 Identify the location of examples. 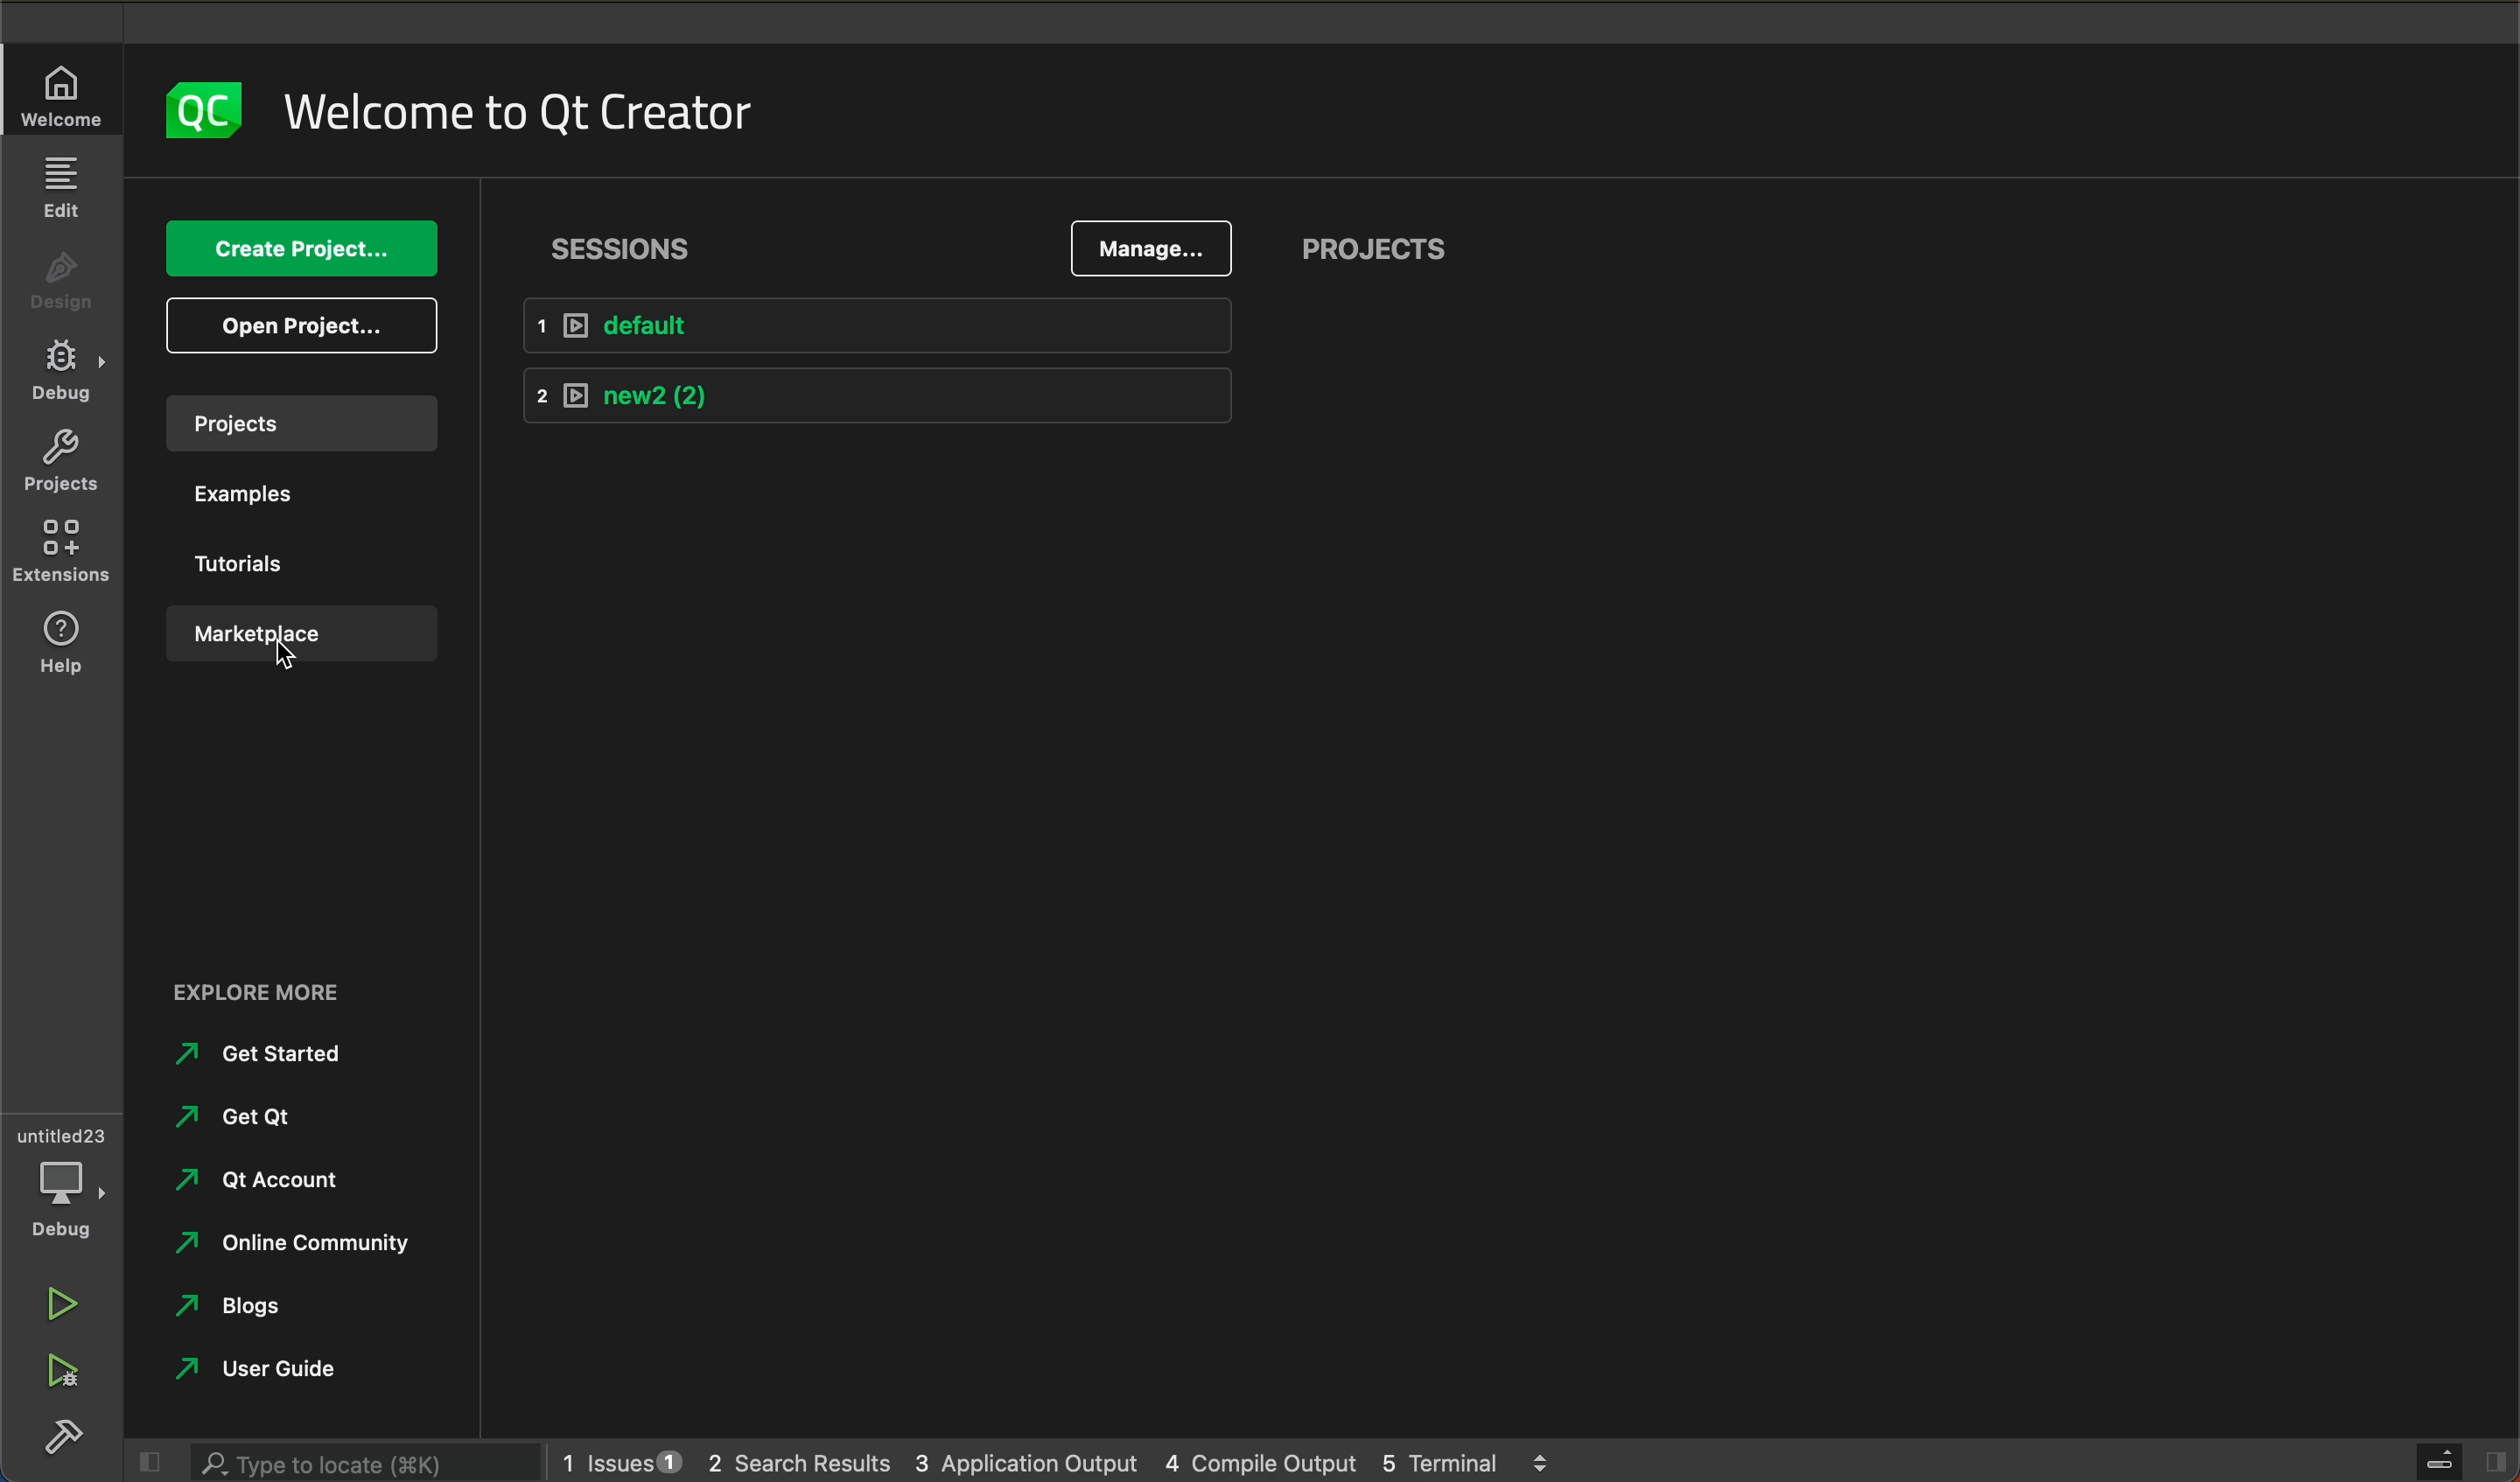
(290, 502).